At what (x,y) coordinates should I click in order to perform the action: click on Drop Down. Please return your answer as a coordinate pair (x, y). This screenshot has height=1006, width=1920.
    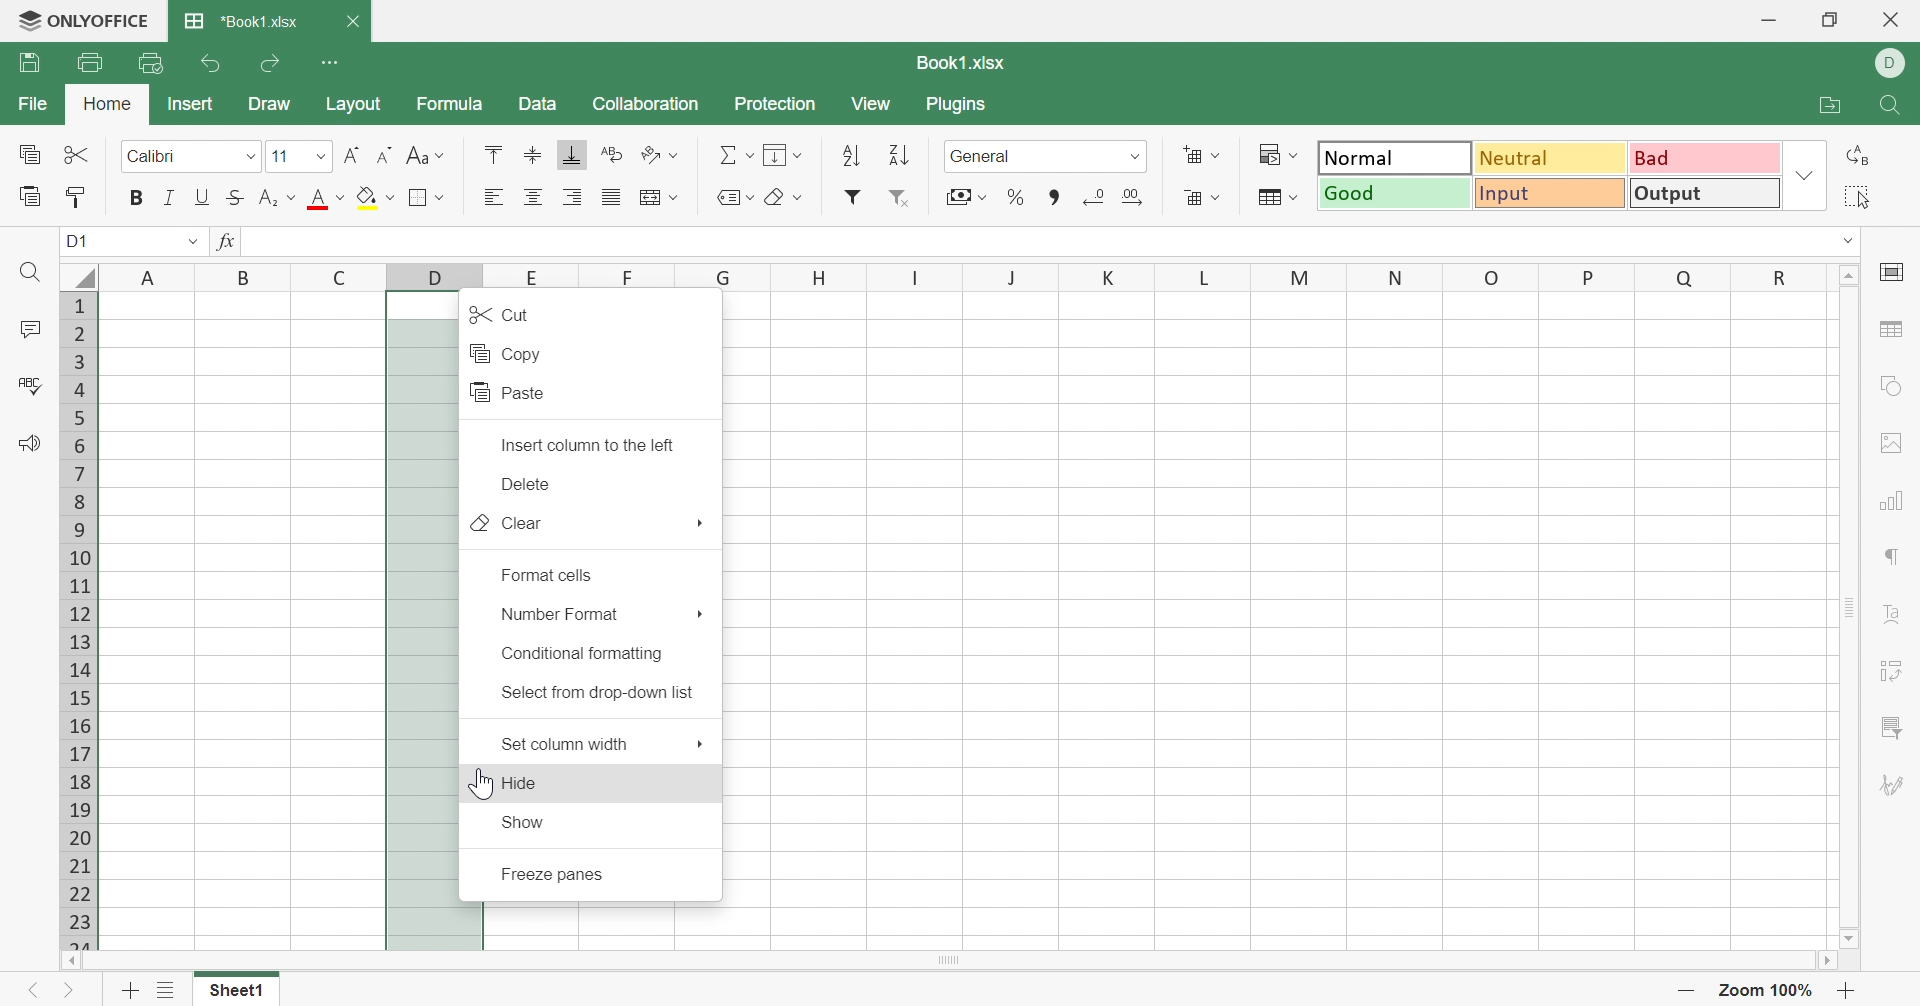
    Looking at the image, I should click on (677, 158).